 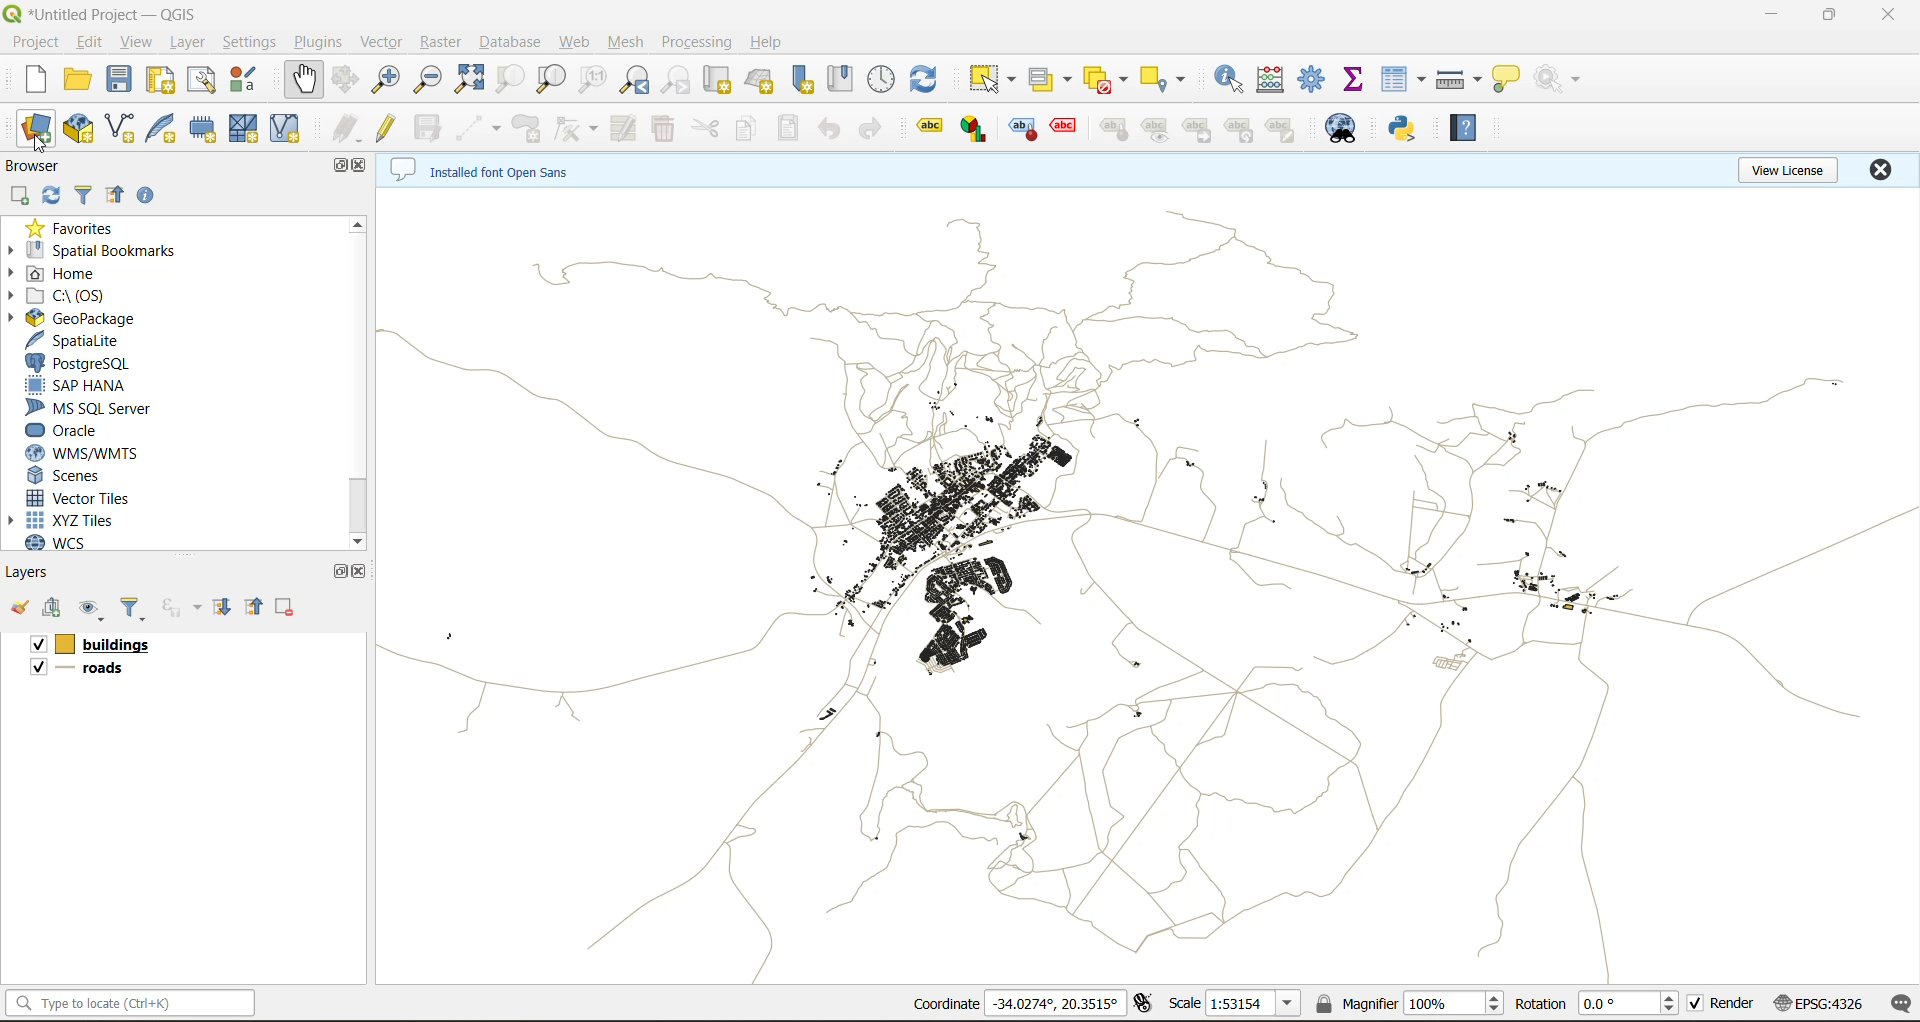 I want to click on view, so click(x=137, y=44).